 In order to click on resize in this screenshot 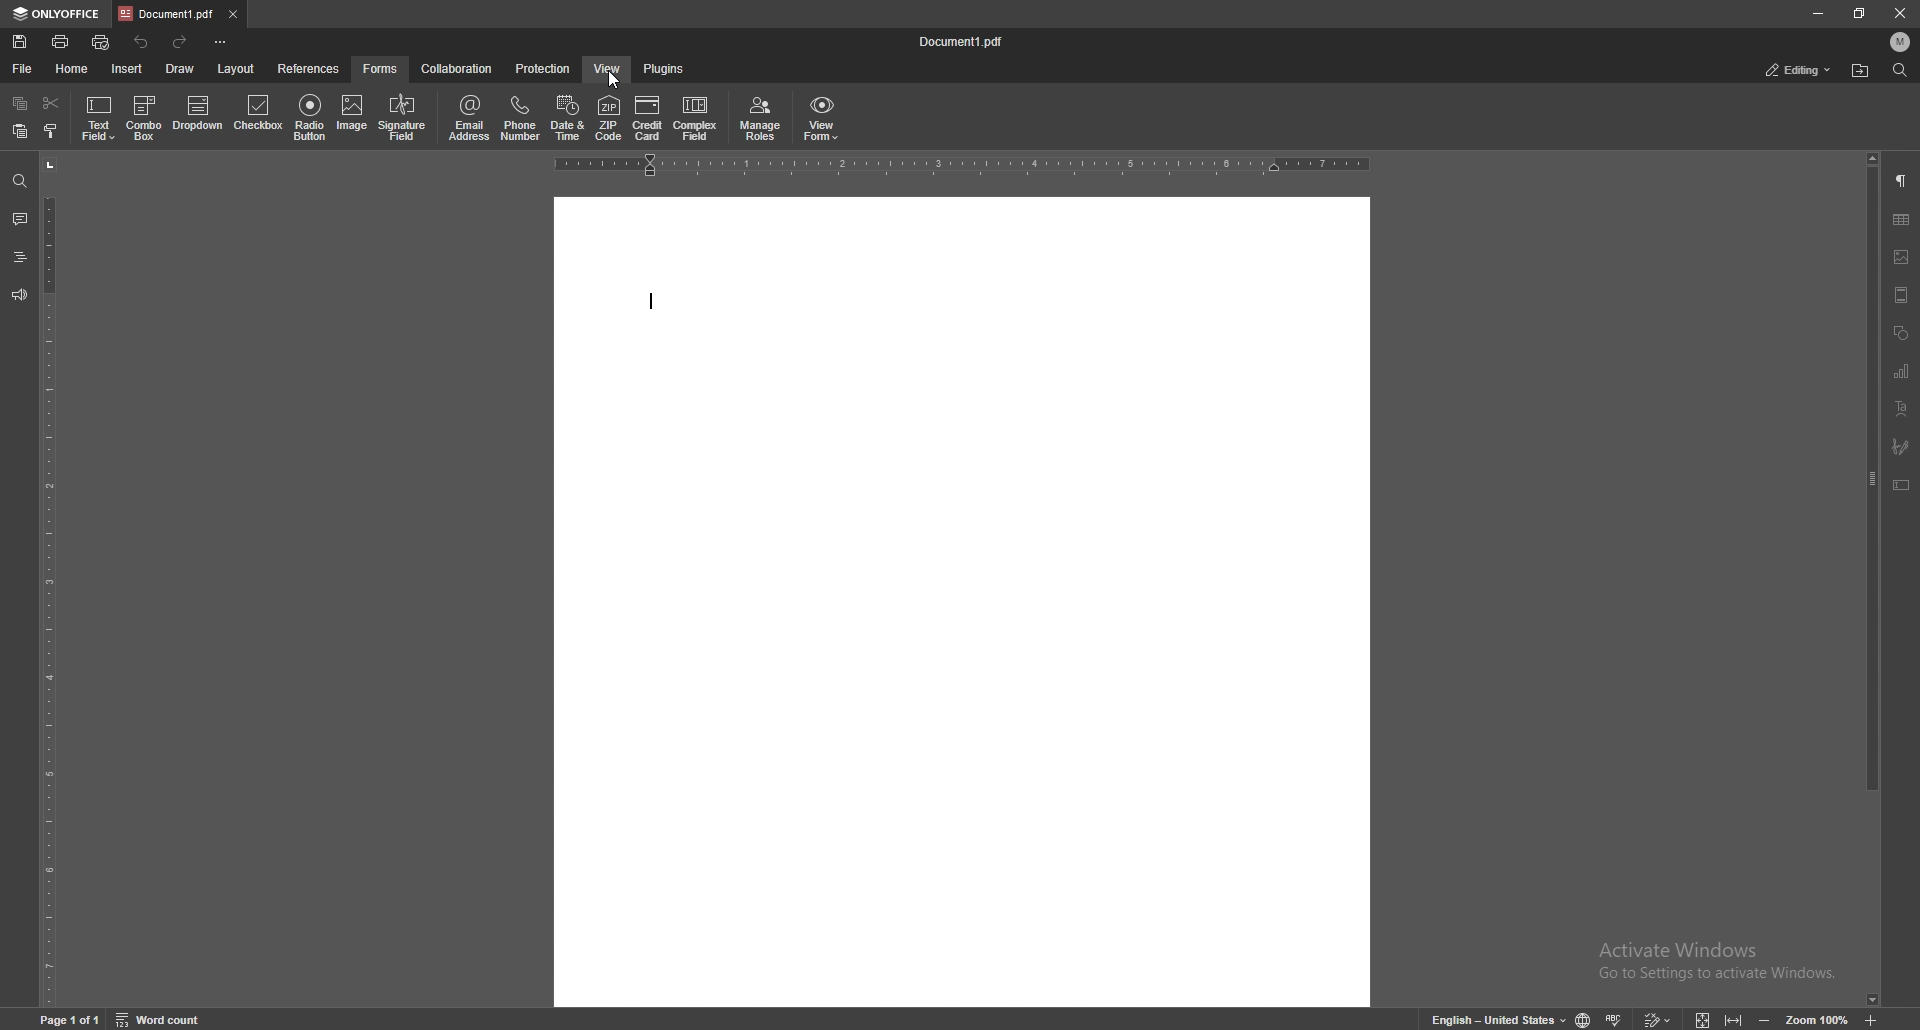, I will do `click(1859, 14)`.